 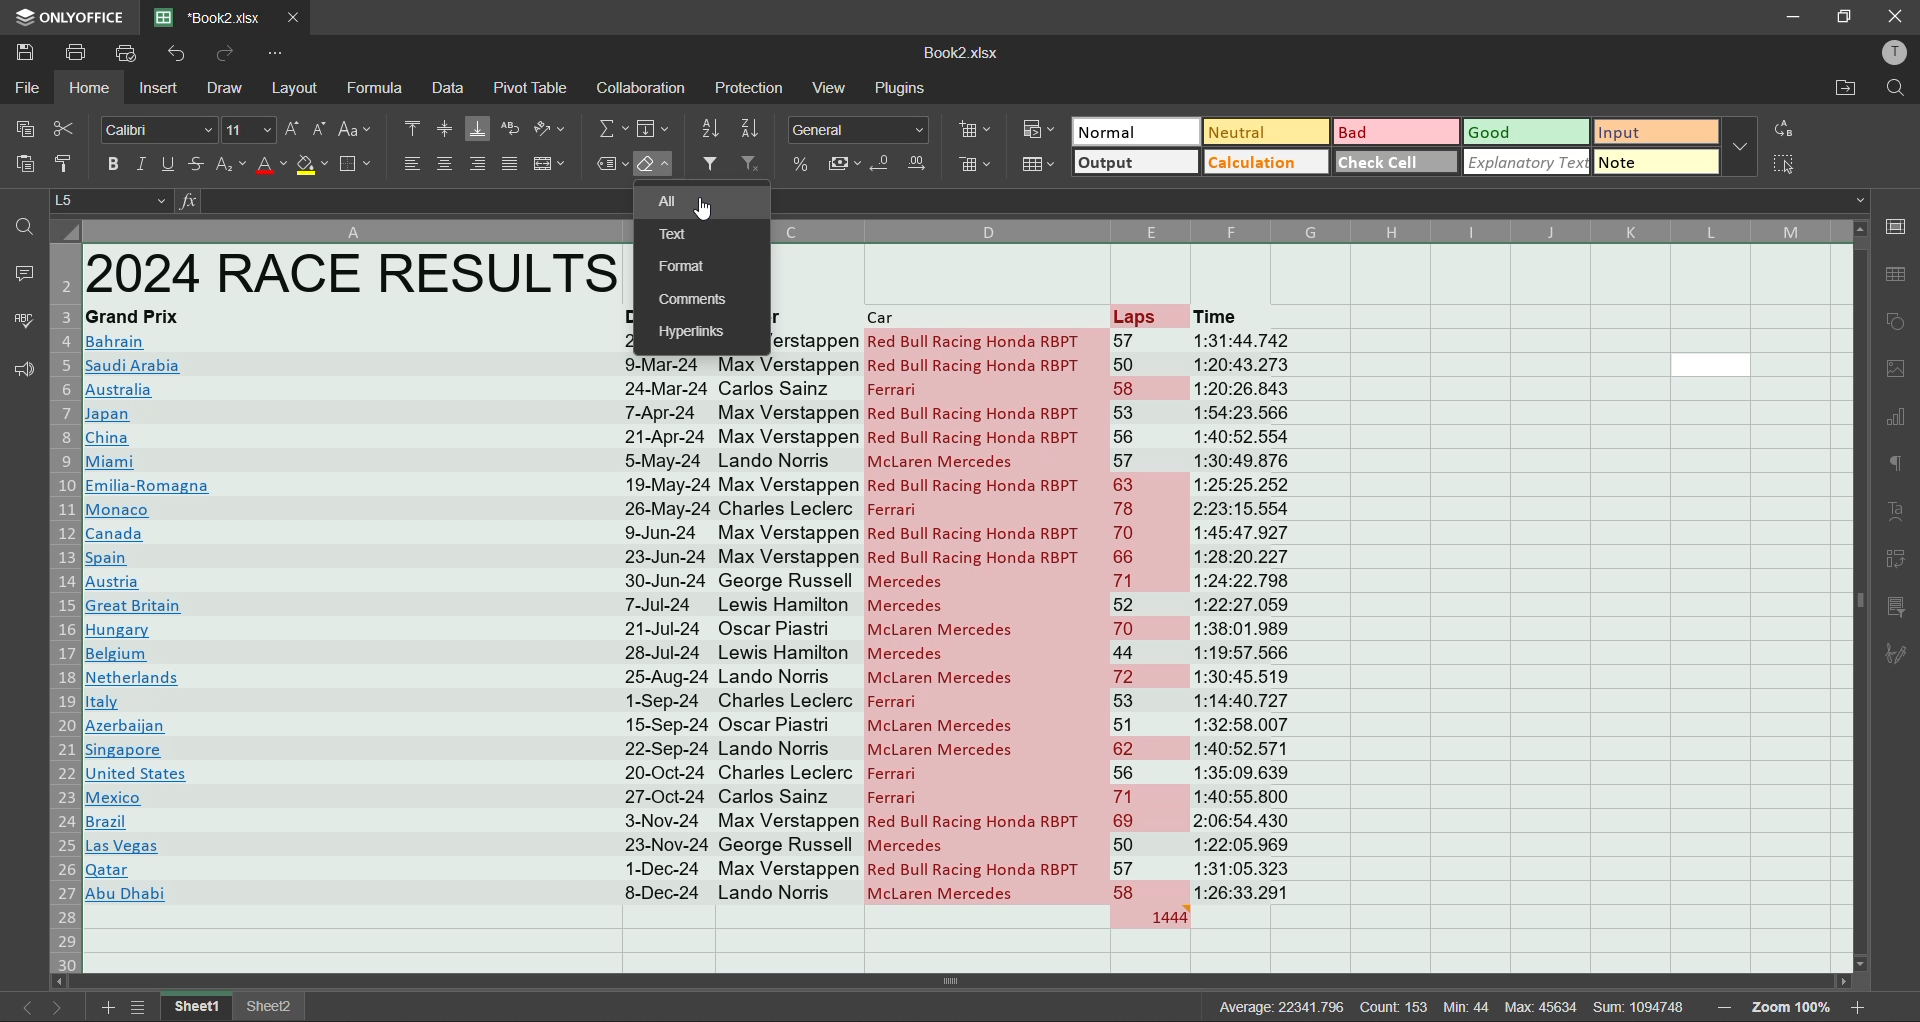 What do you see at coordinates (169, 165) in the screenshot?
I see `underline` at bounding box center [169, 165].